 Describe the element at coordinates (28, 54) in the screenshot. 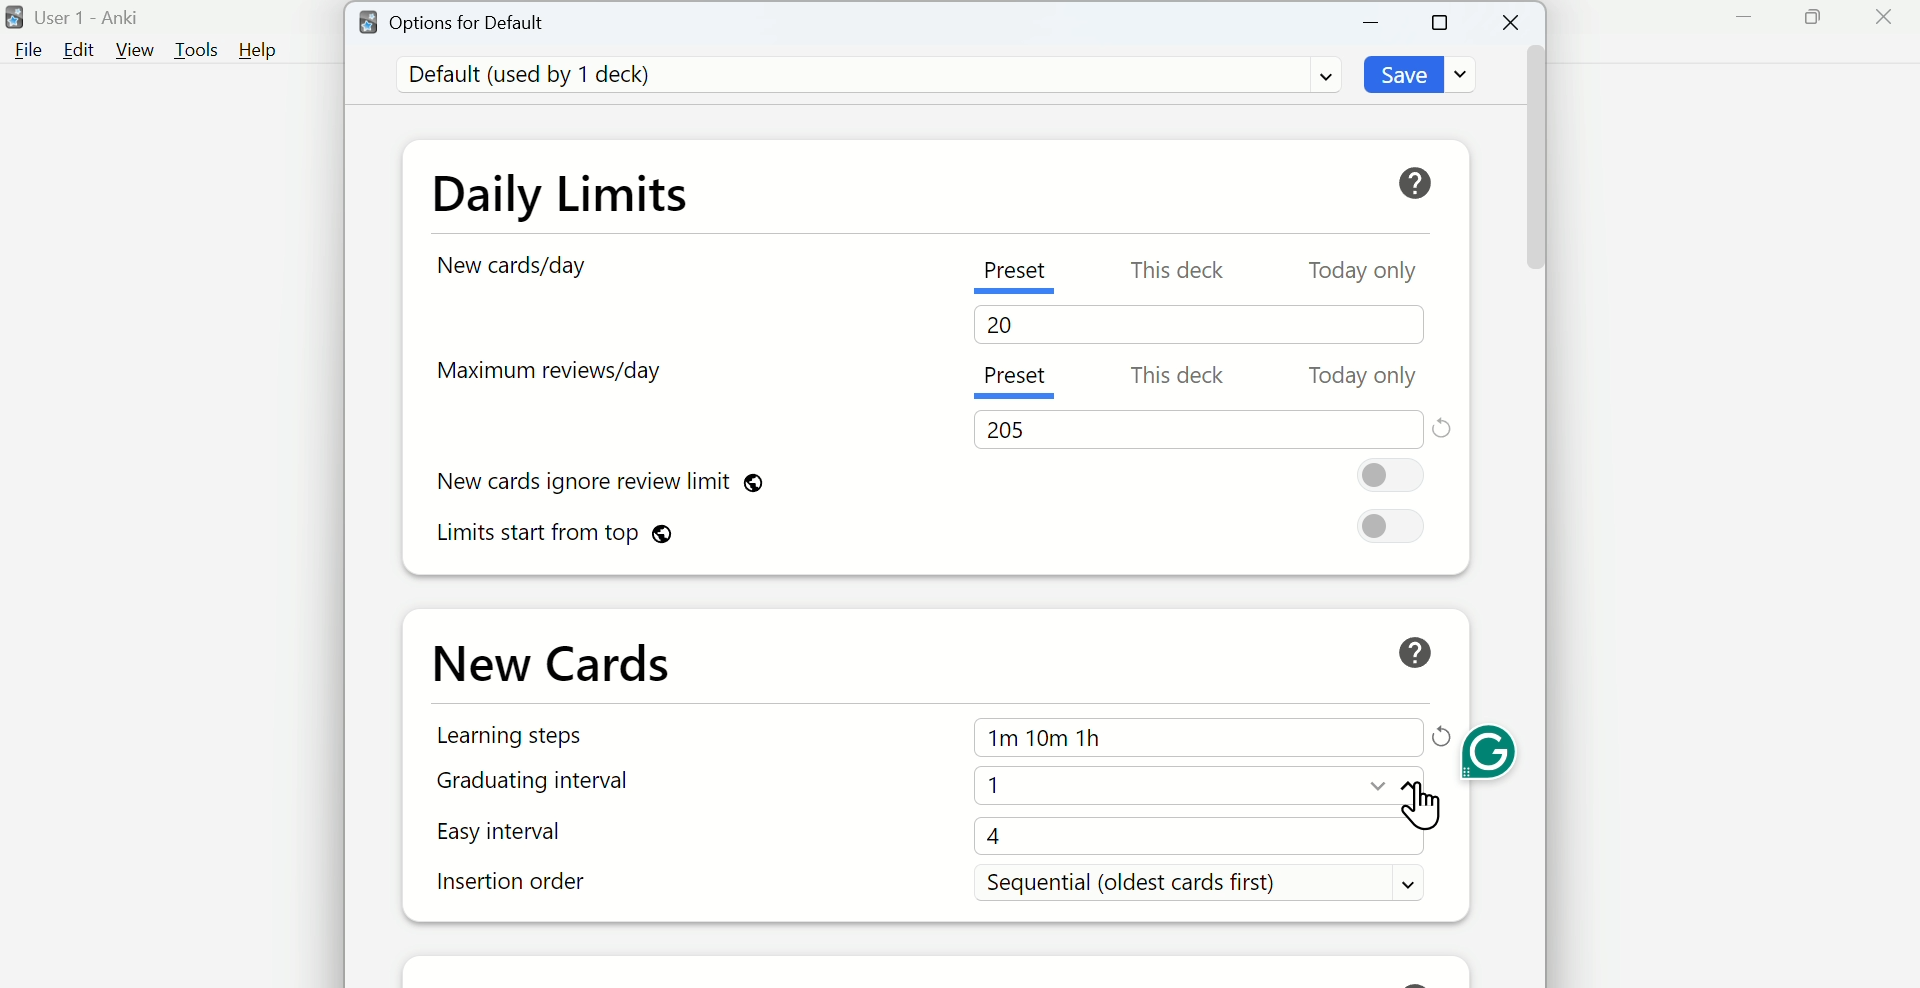

I see `File` at that location.